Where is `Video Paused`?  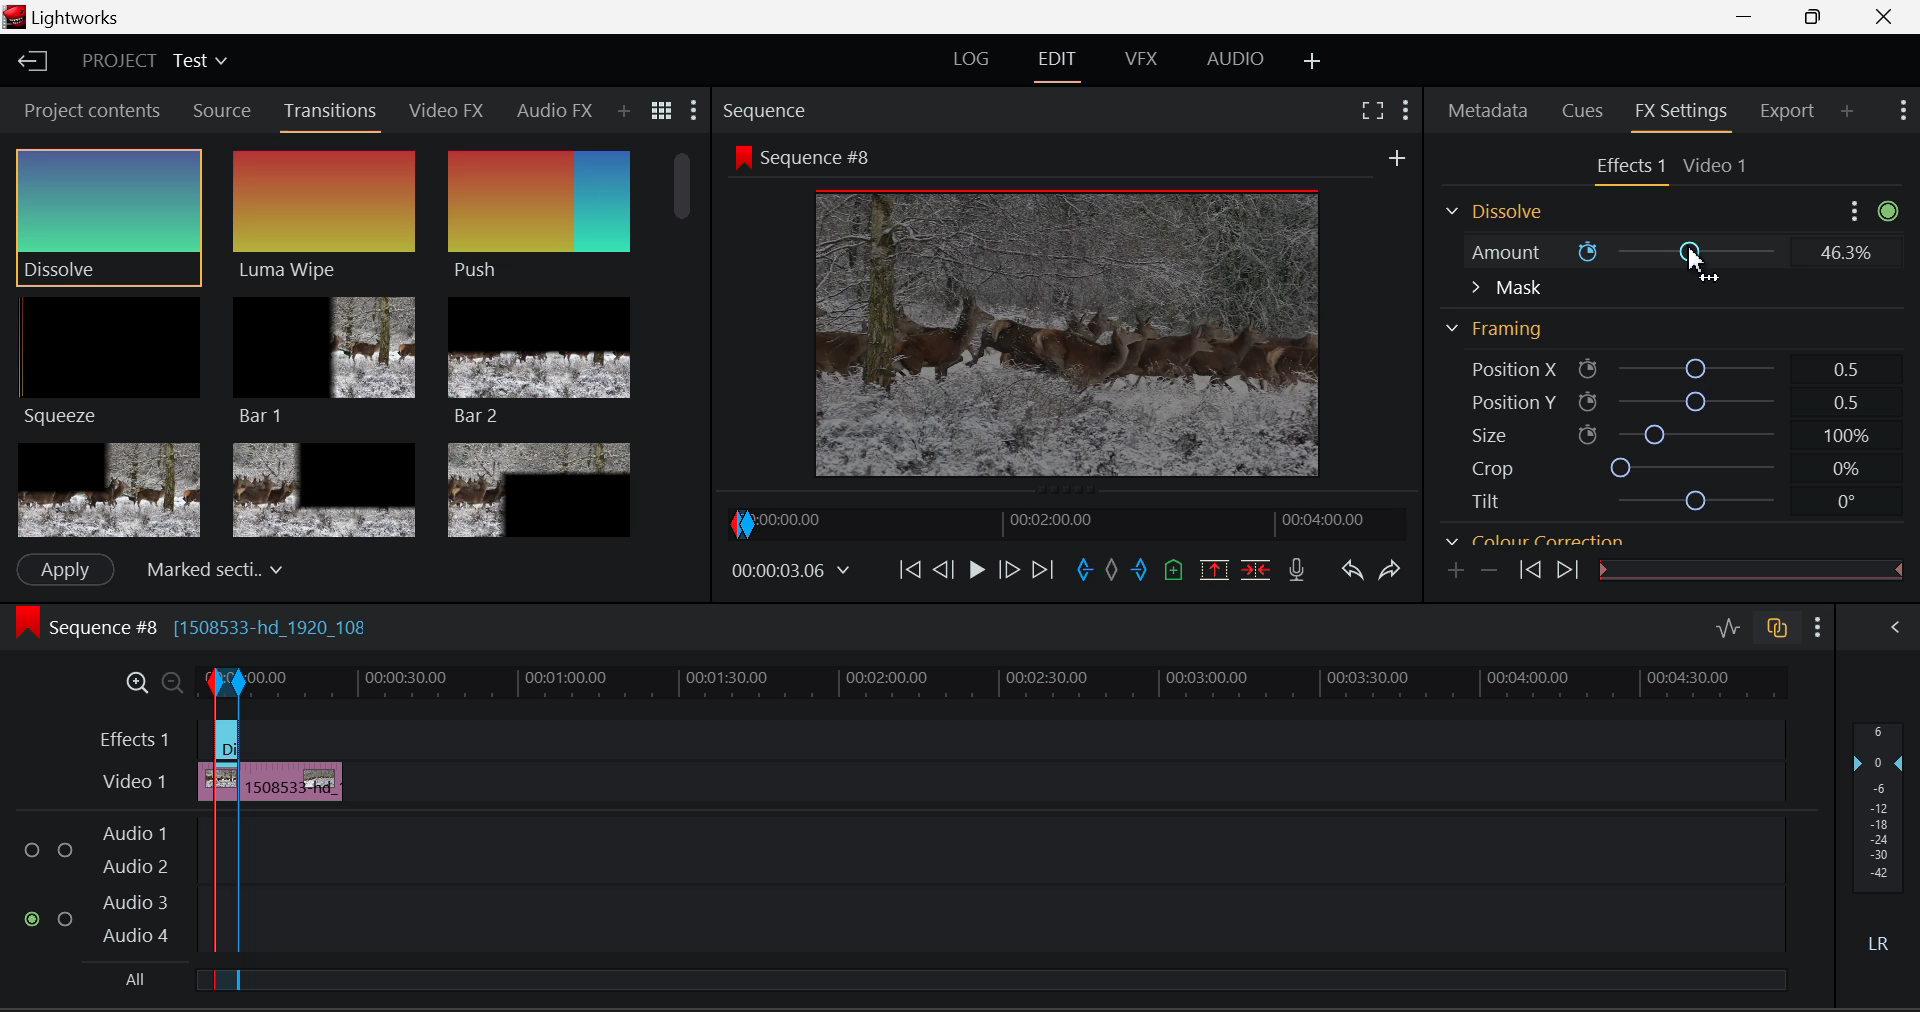 Video Paused is located at coordinates (974, 572).